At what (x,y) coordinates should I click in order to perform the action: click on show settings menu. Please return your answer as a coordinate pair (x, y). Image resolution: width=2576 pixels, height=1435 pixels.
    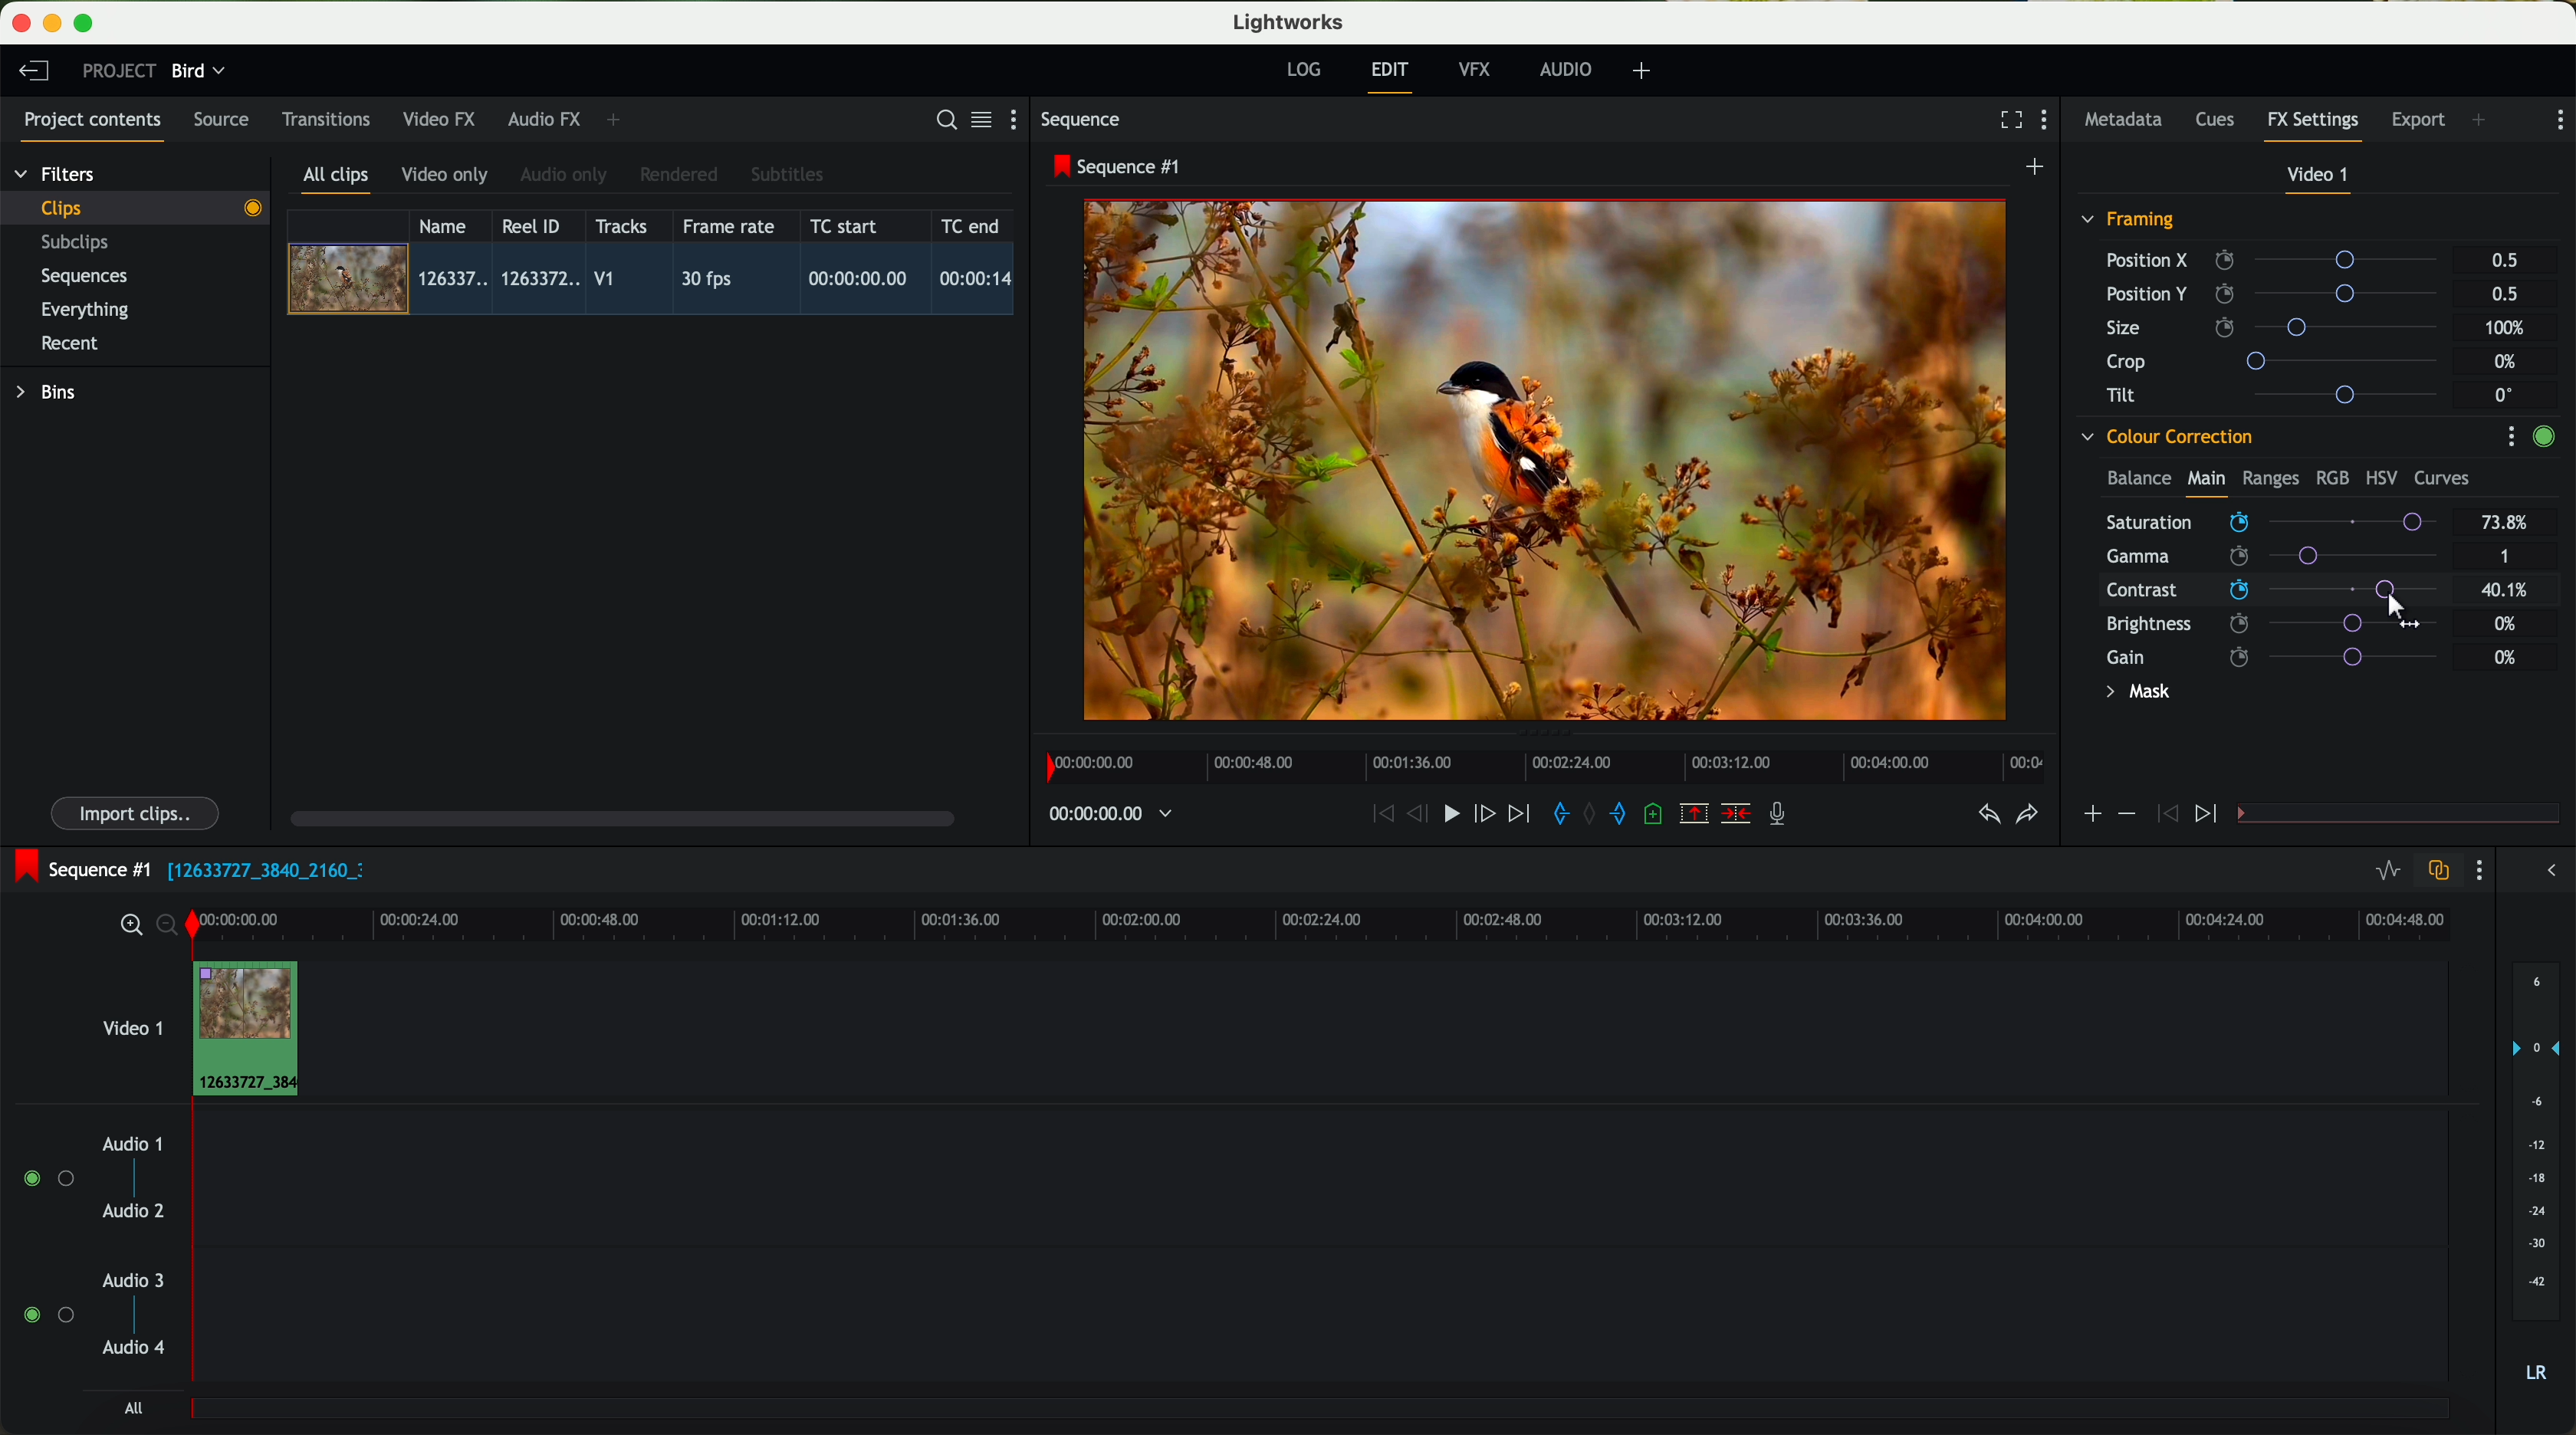
    Looking at the image, I should click on (2510, 436).